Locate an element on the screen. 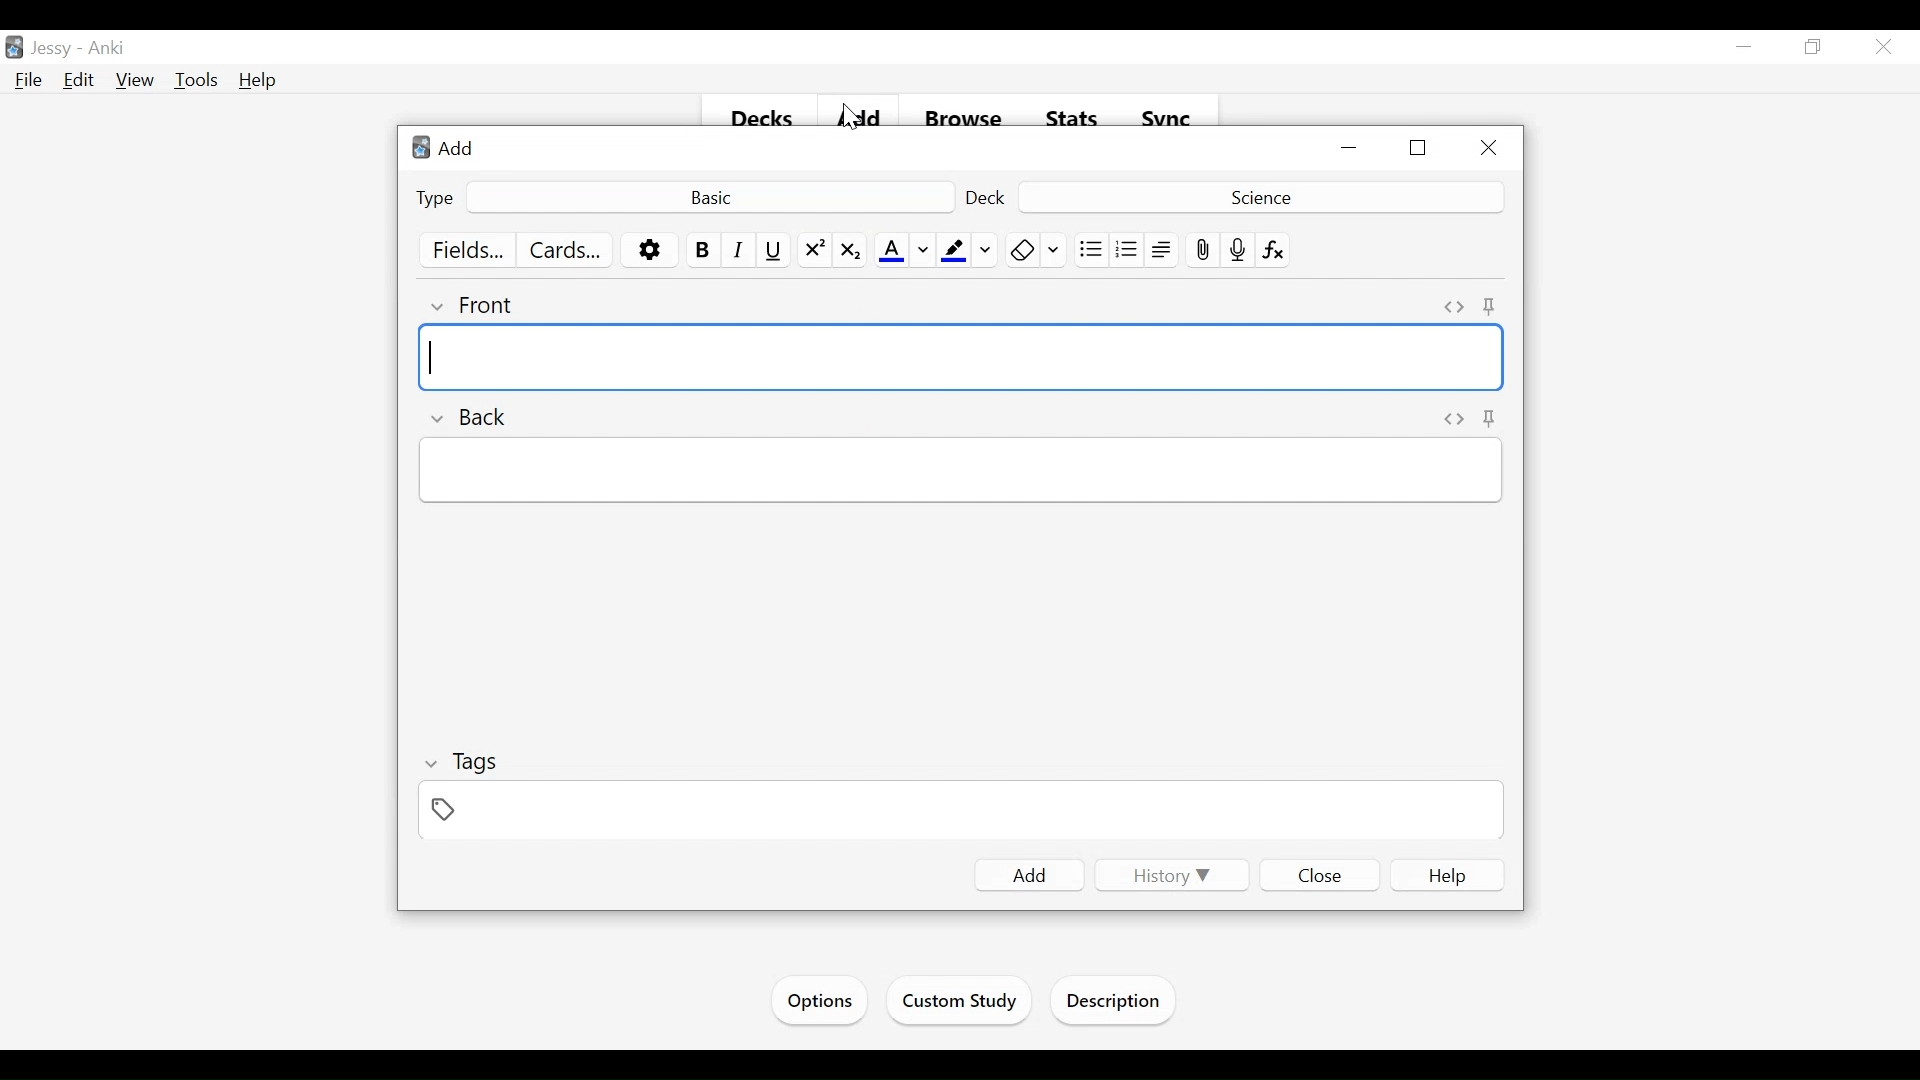  Edit is located at coordinates (79, 79).